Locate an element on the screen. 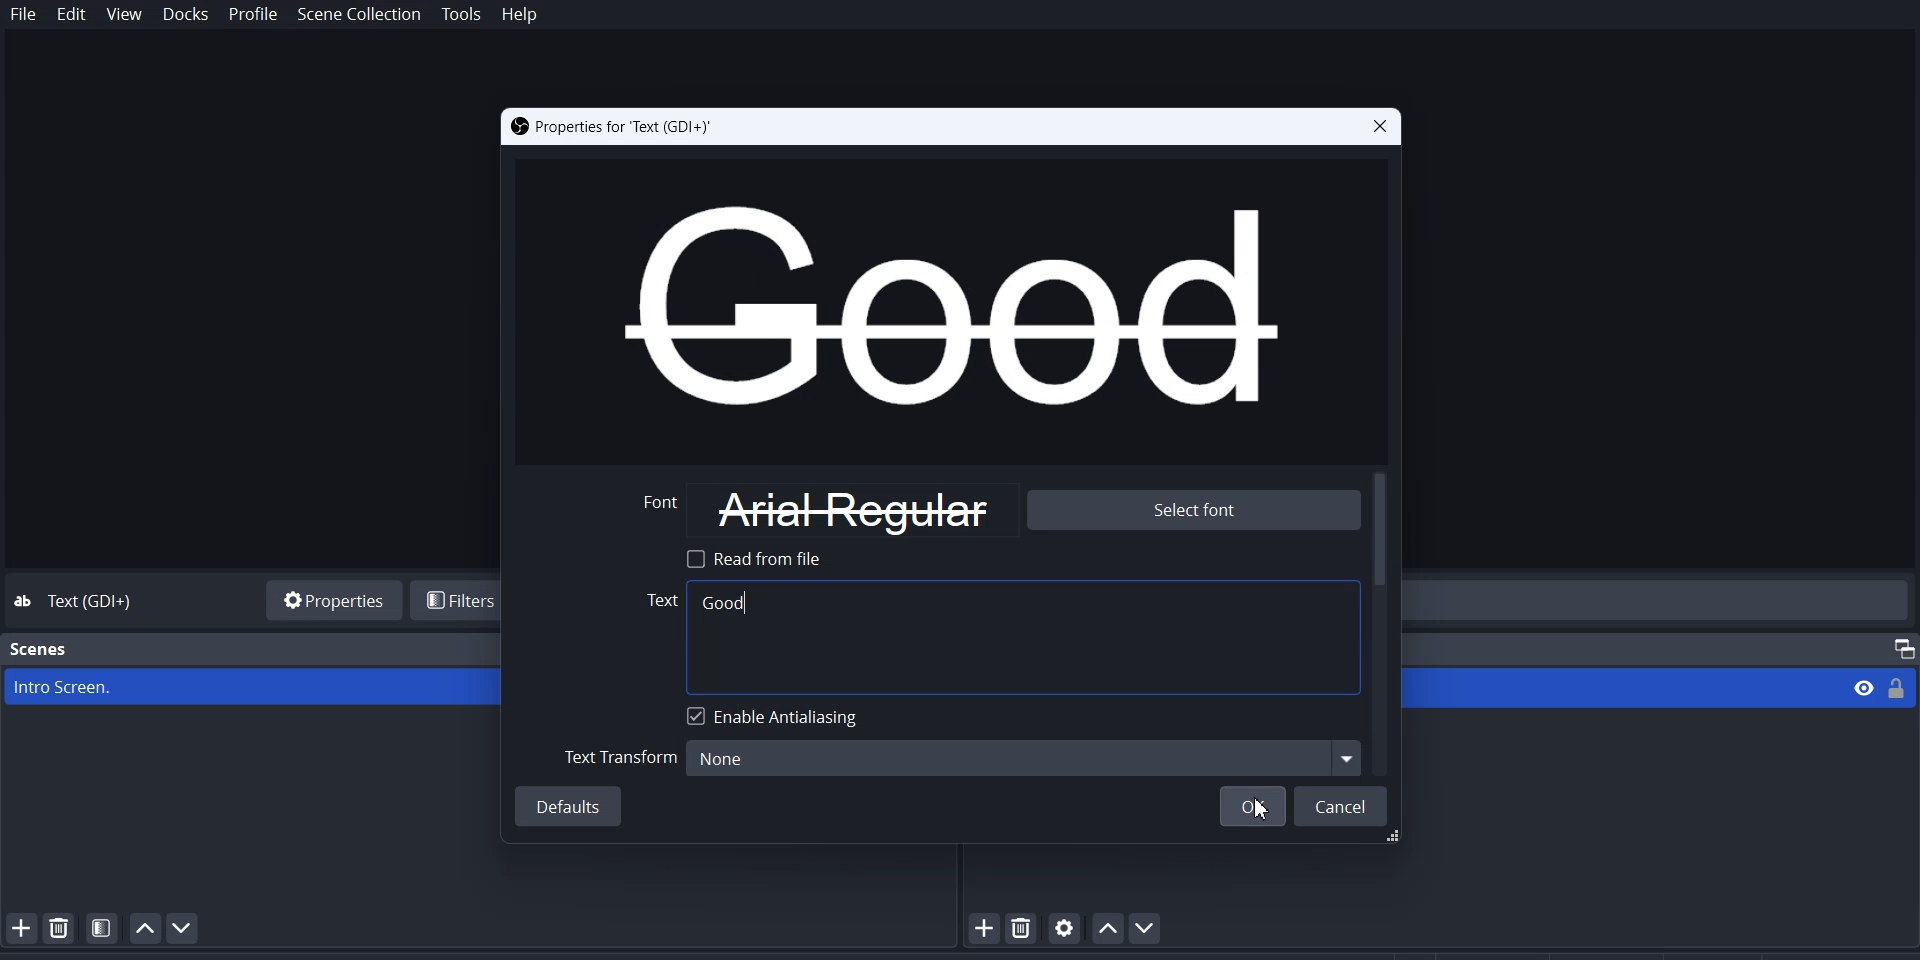  Text Transform is located at coordinates (619, 756).